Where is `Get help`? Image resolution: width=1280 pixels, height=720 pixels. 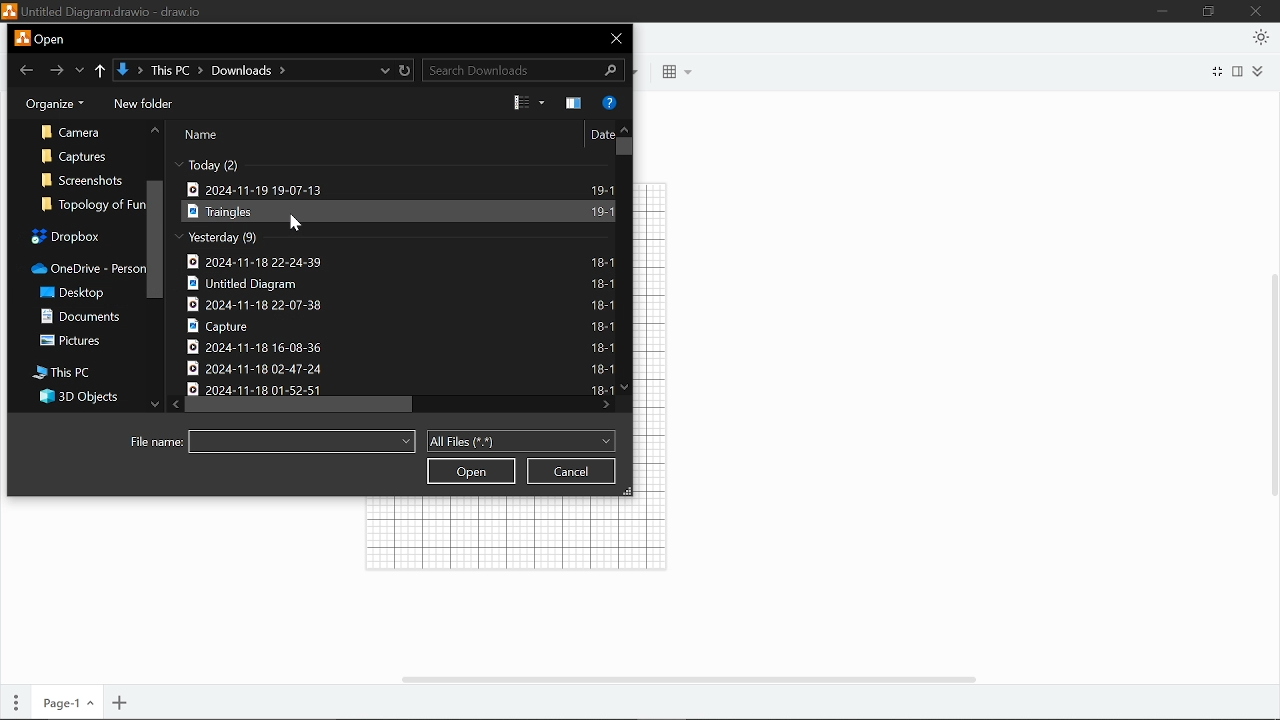 Get help is located at coordinates (609, 102).